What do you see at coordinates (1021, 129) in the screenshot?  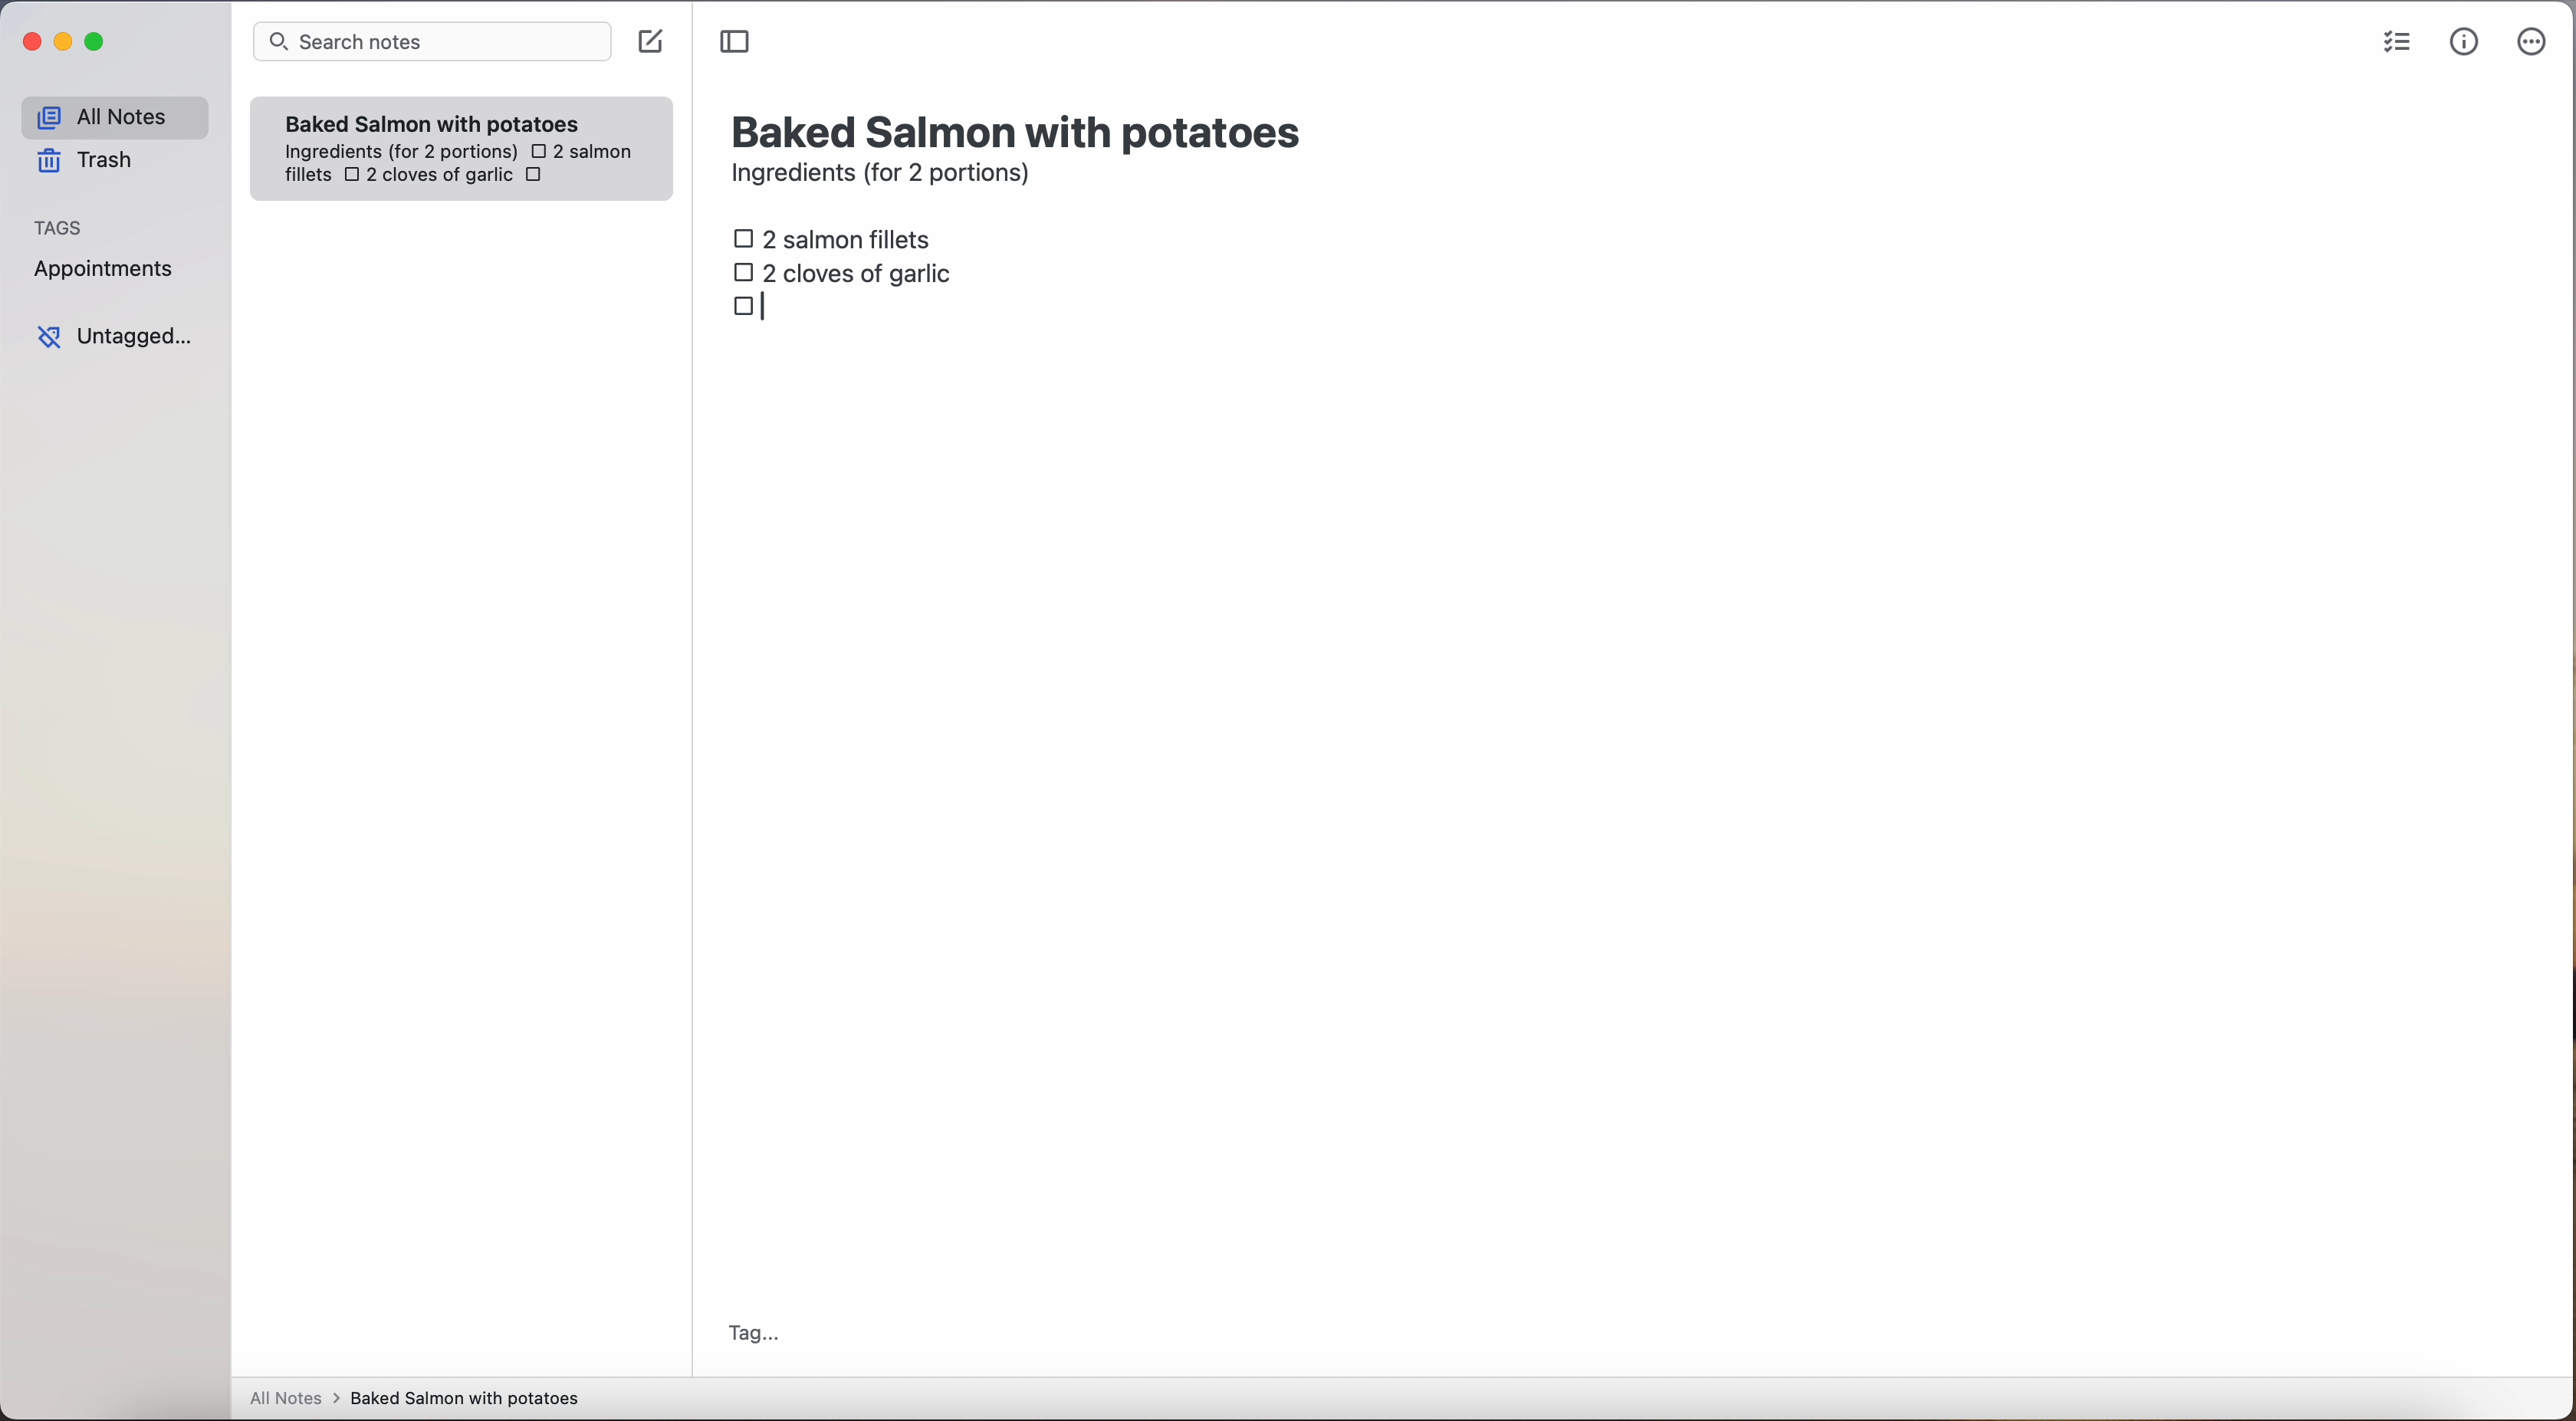 I see `title` at bounding box center [1021, 129].